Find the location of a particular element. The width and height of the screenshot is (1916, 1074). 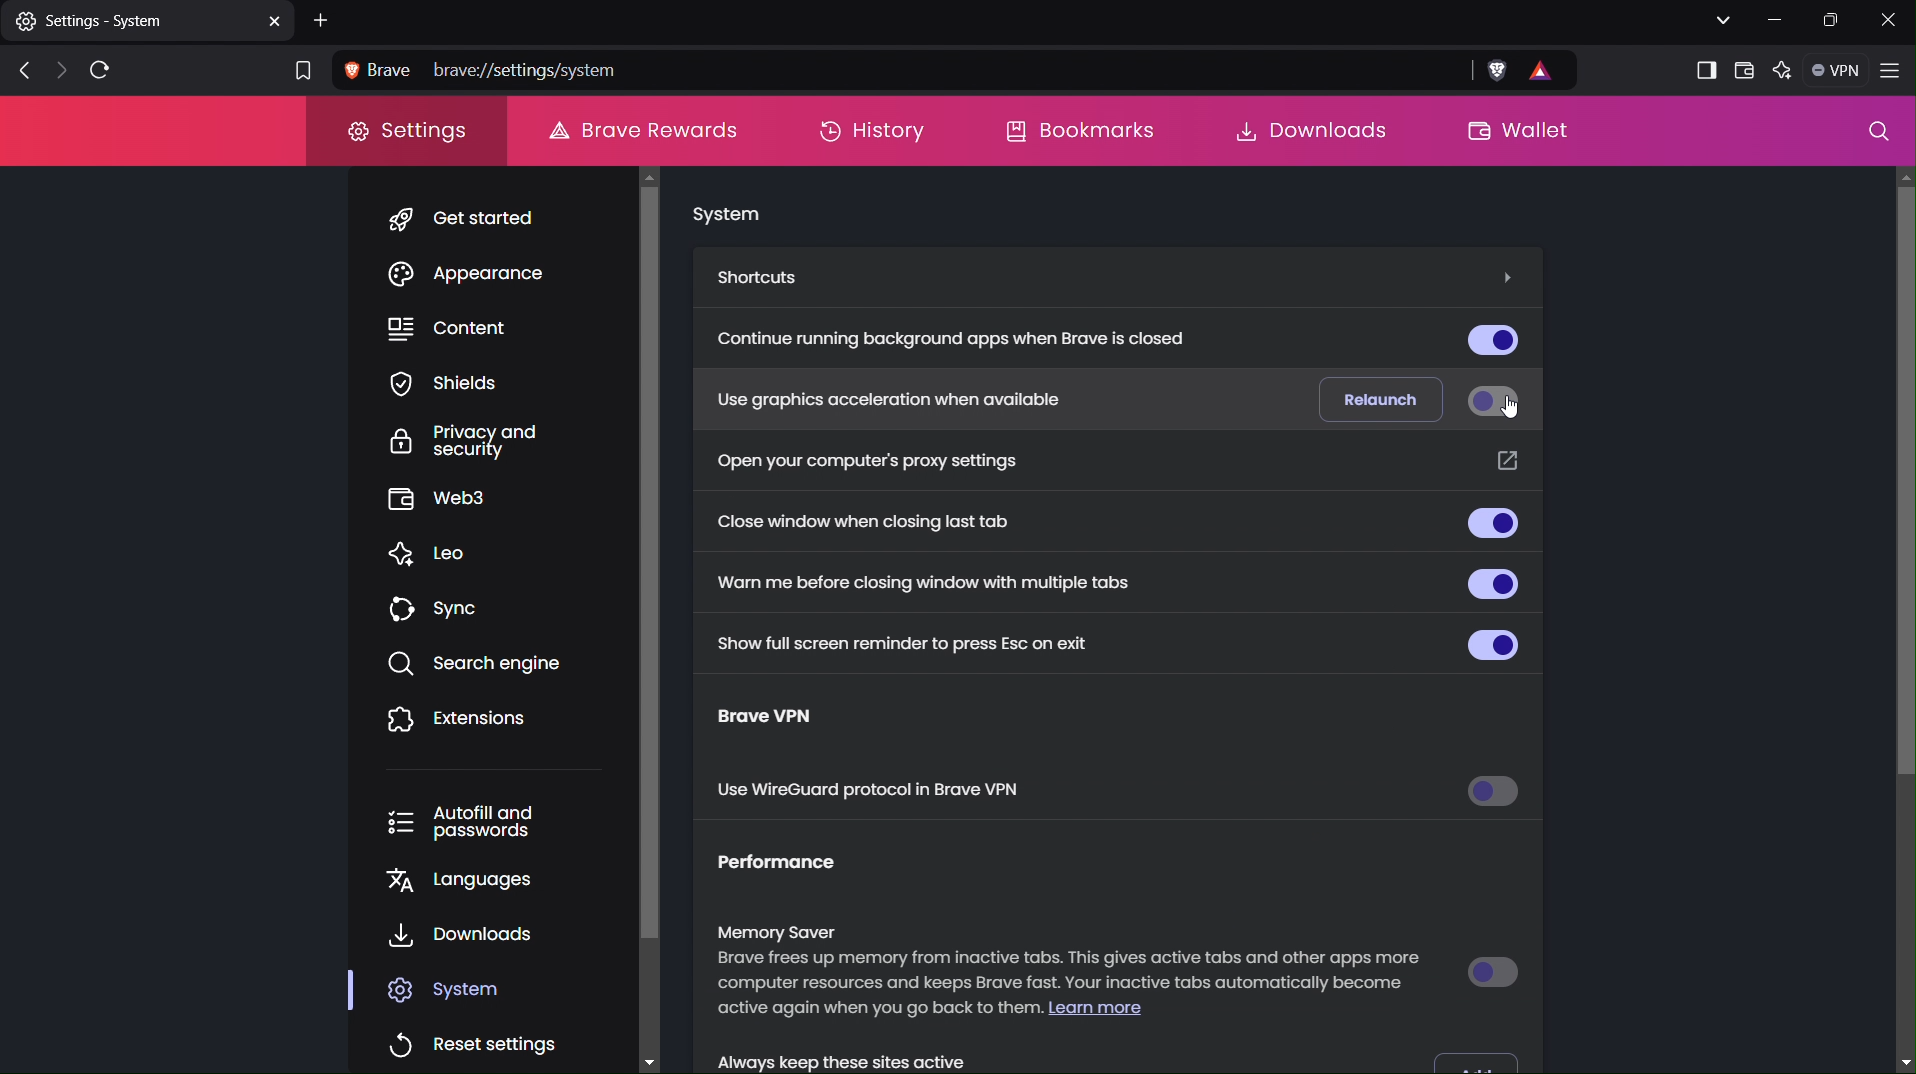

Use graphics acceleration when available is located at coordinates (883, 397).